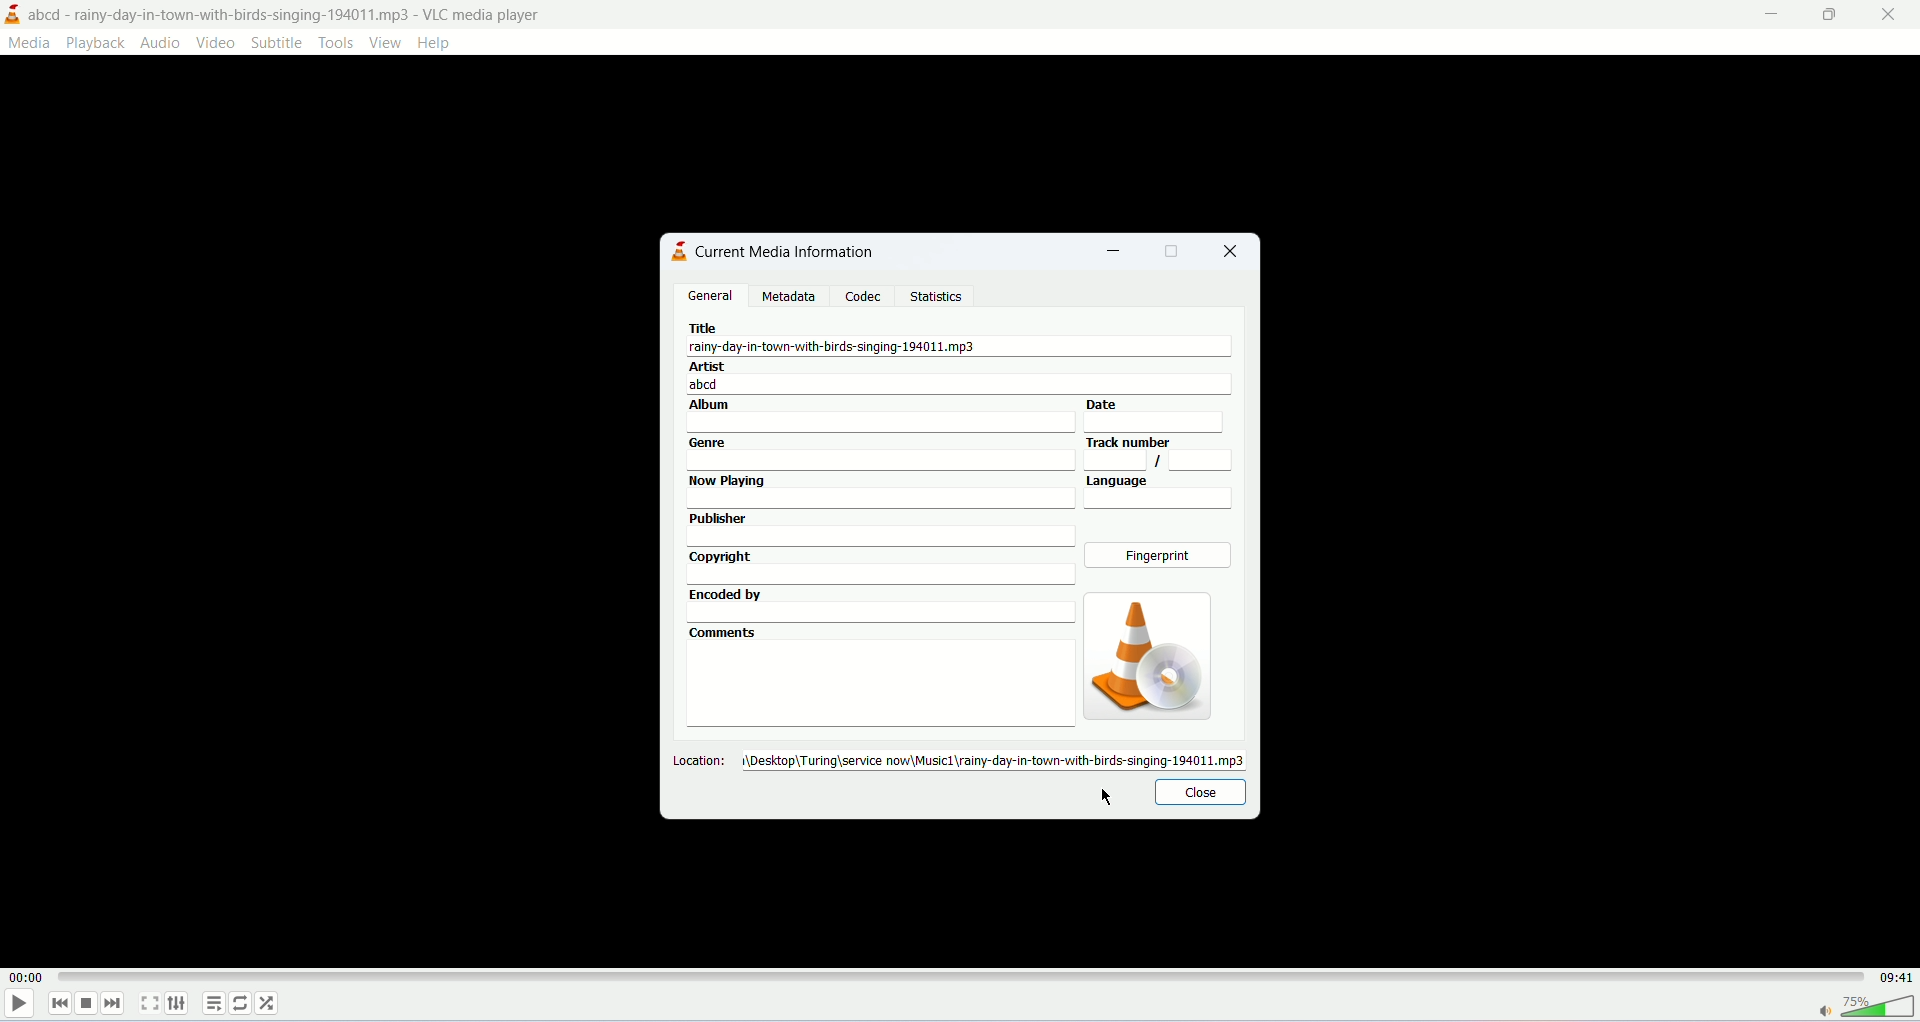 This screenshot has height=1022, width=1920. What do you see at coordinates (288, 15) in the screenshot?
I see `title` at bounding box center [288, 15].